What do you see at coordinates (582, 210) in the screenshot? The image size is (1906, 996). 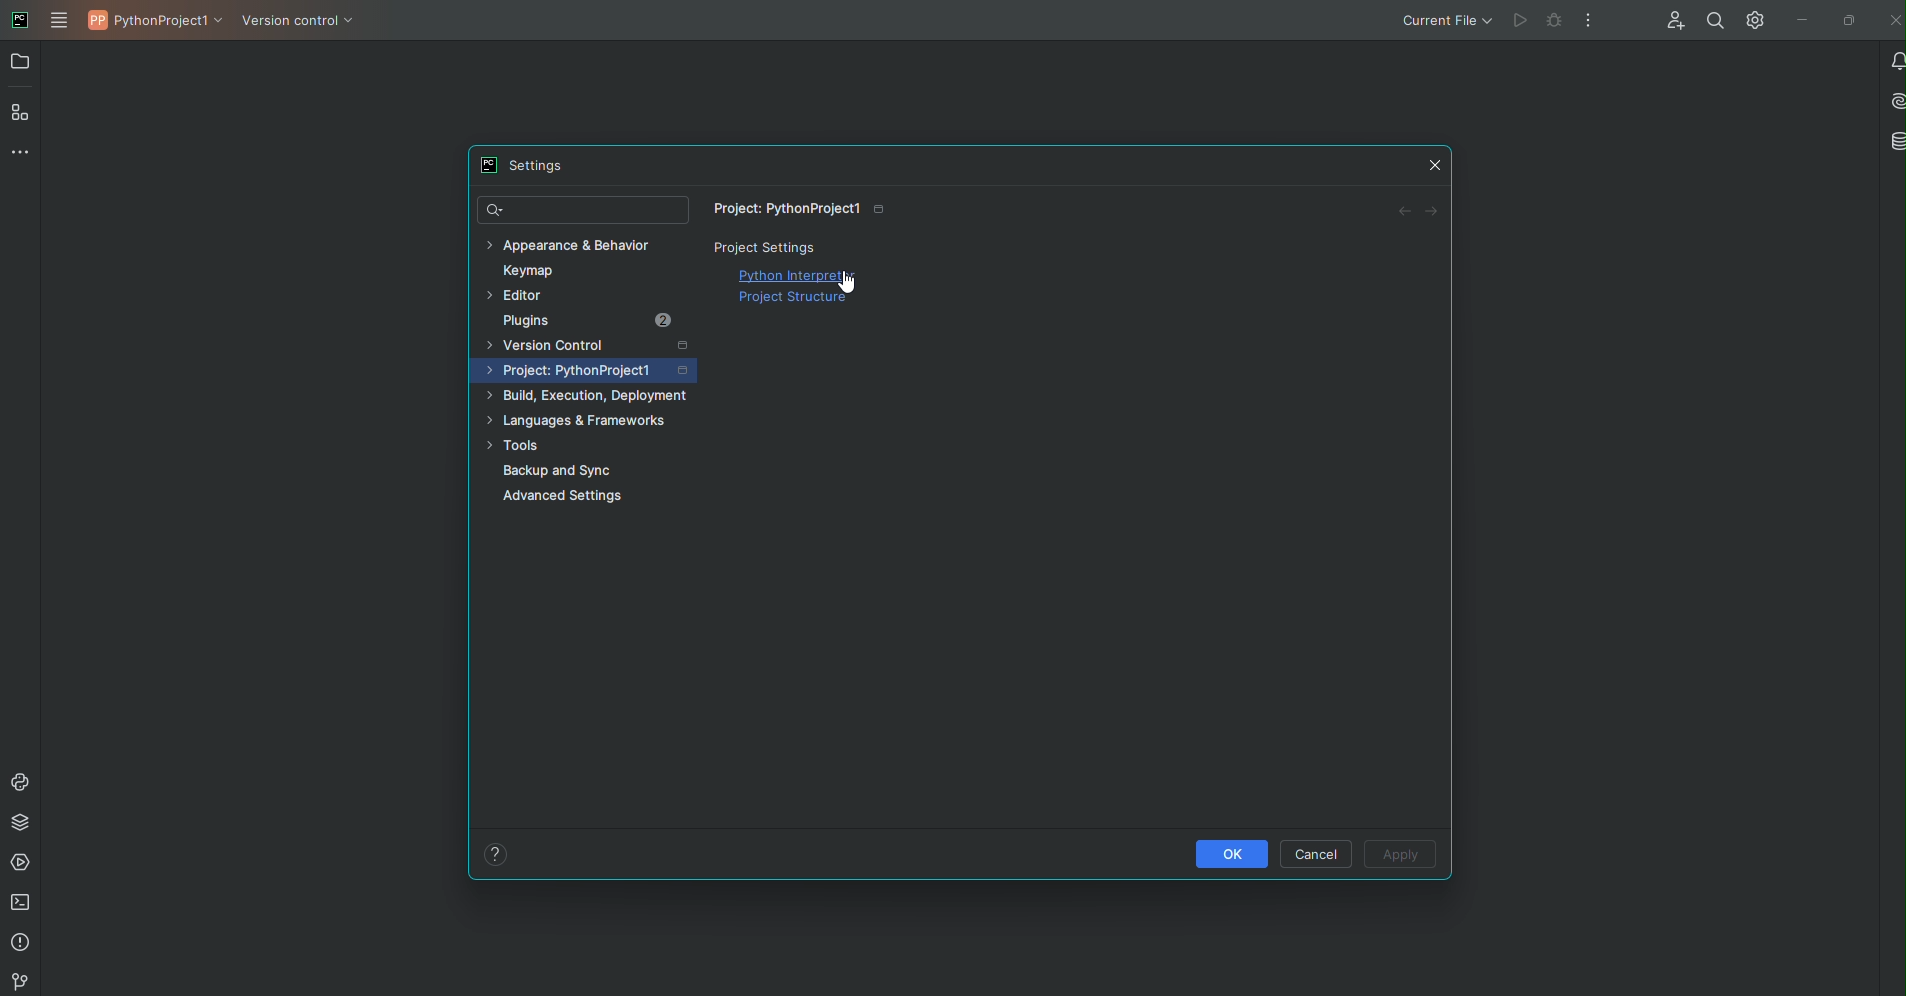 I see `Find` at bounding box center [582, 210].